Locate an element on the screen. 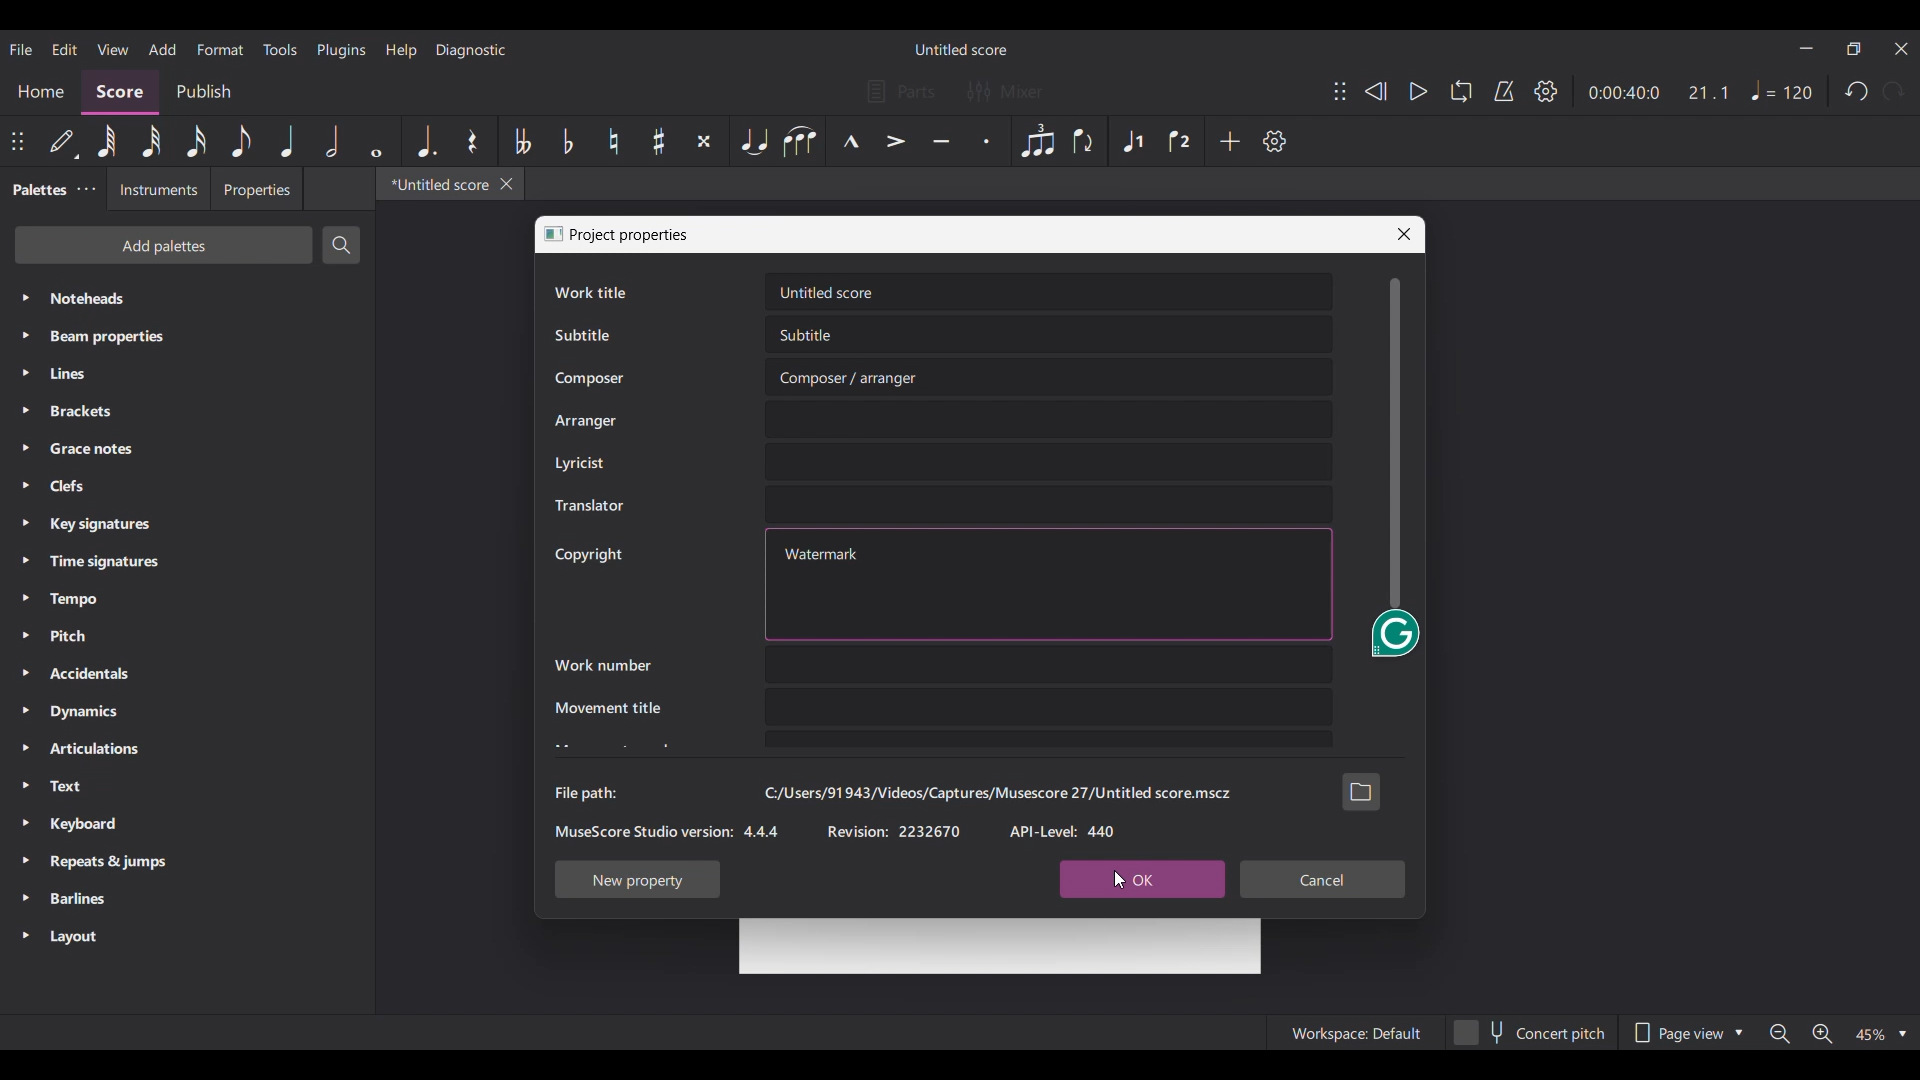 This screenshot has height=1080, width=1920. API-Level: 440 is located at coordinates (1064, 831).